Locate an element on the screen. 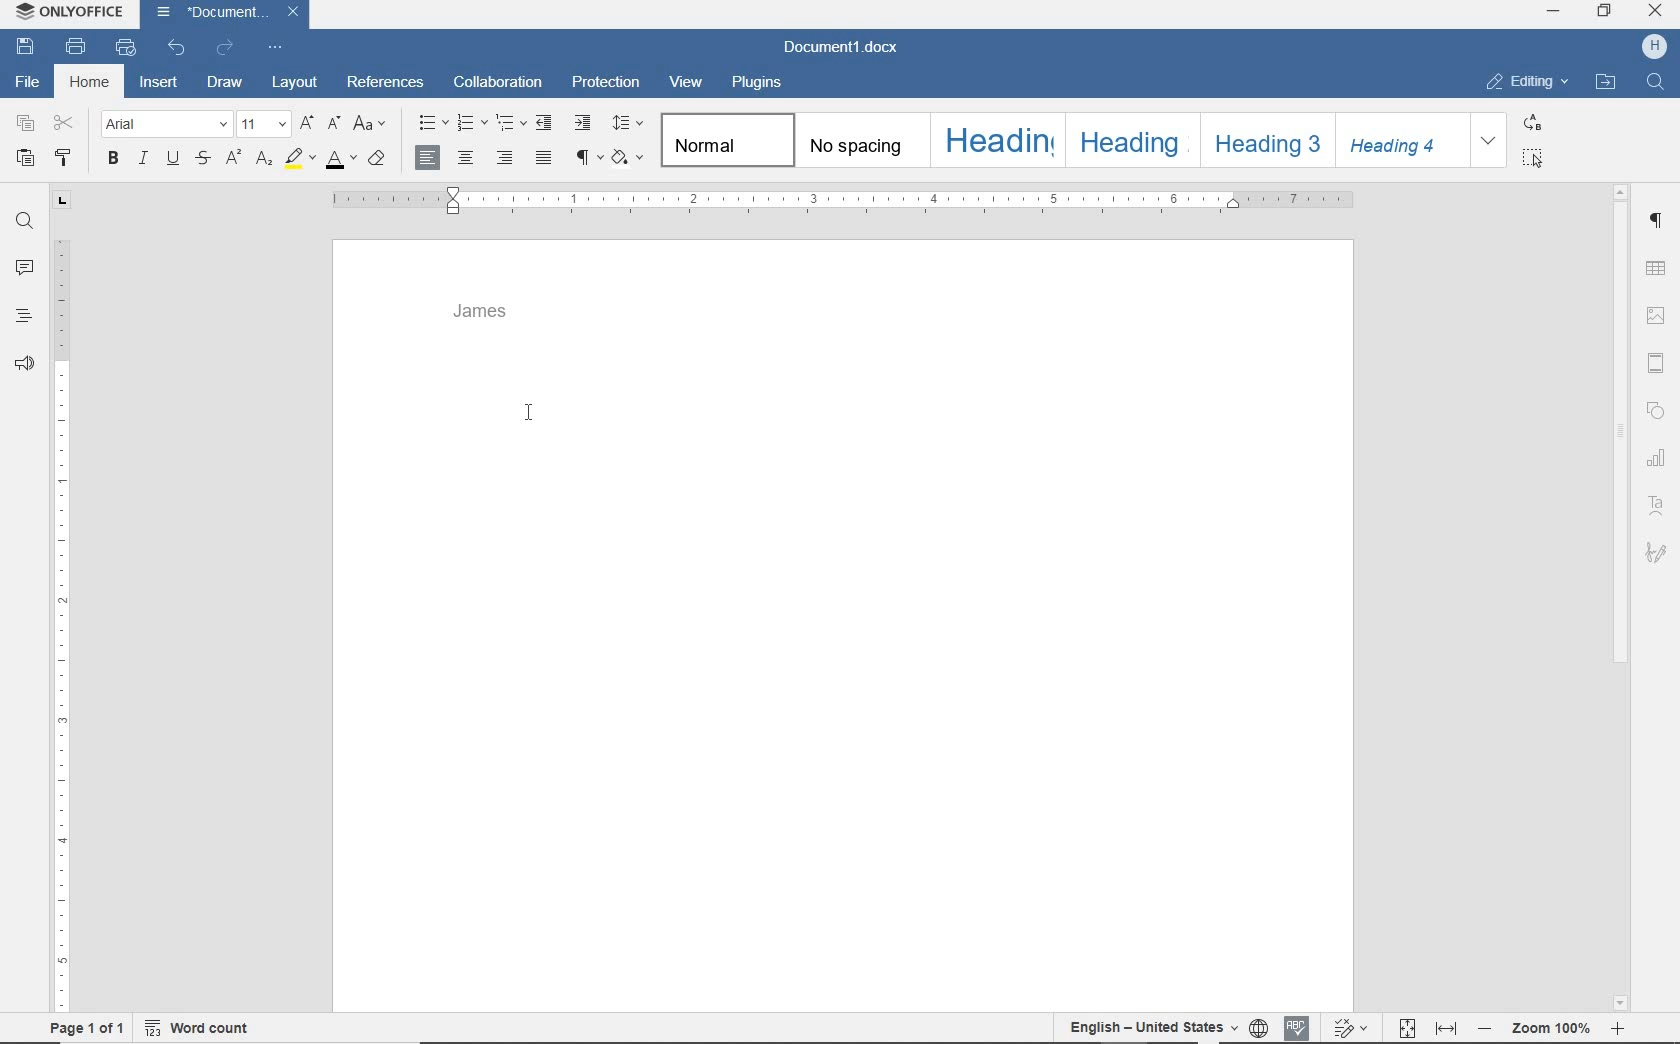 The height and width of the screenshot is (1044, 1680). plugins is located at coordinates (761, 81).